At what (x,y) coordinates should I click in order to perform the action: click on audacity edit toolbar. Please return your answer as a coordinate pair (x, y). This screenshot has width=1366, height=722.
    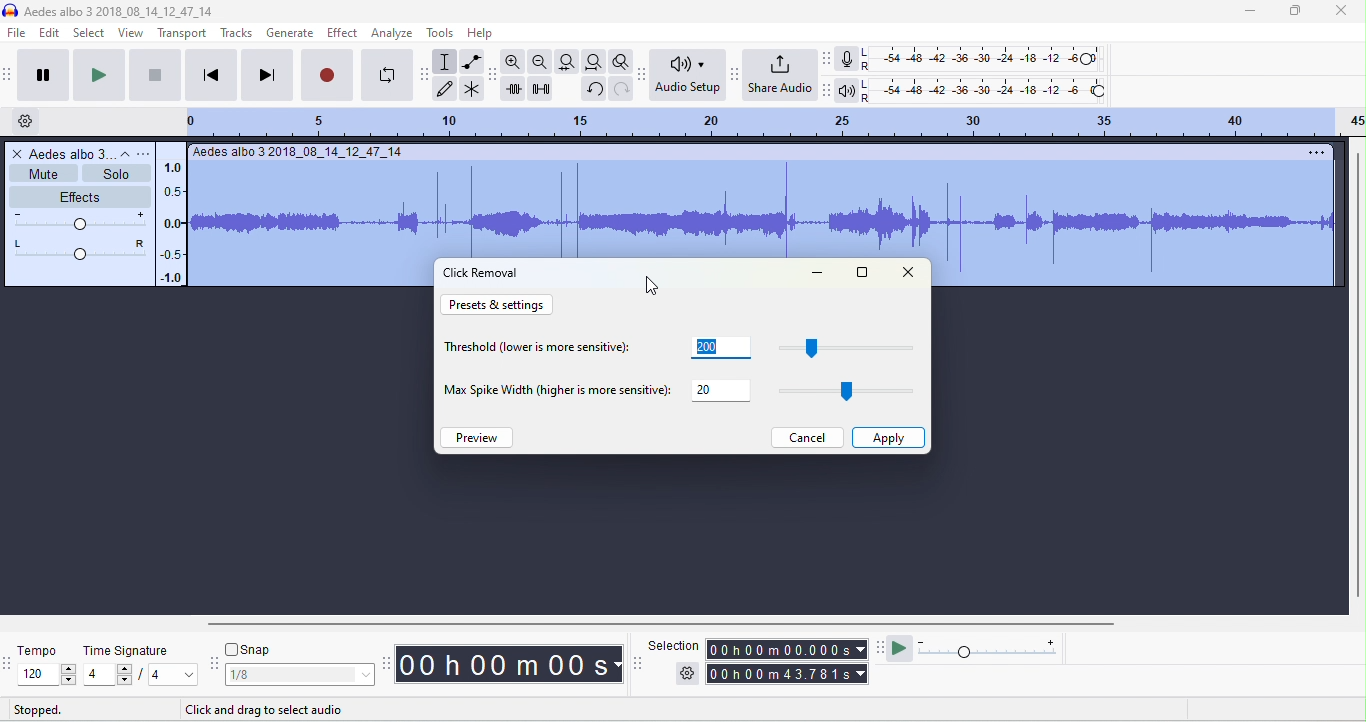
    Looking at the image, I should click on (495, 74).